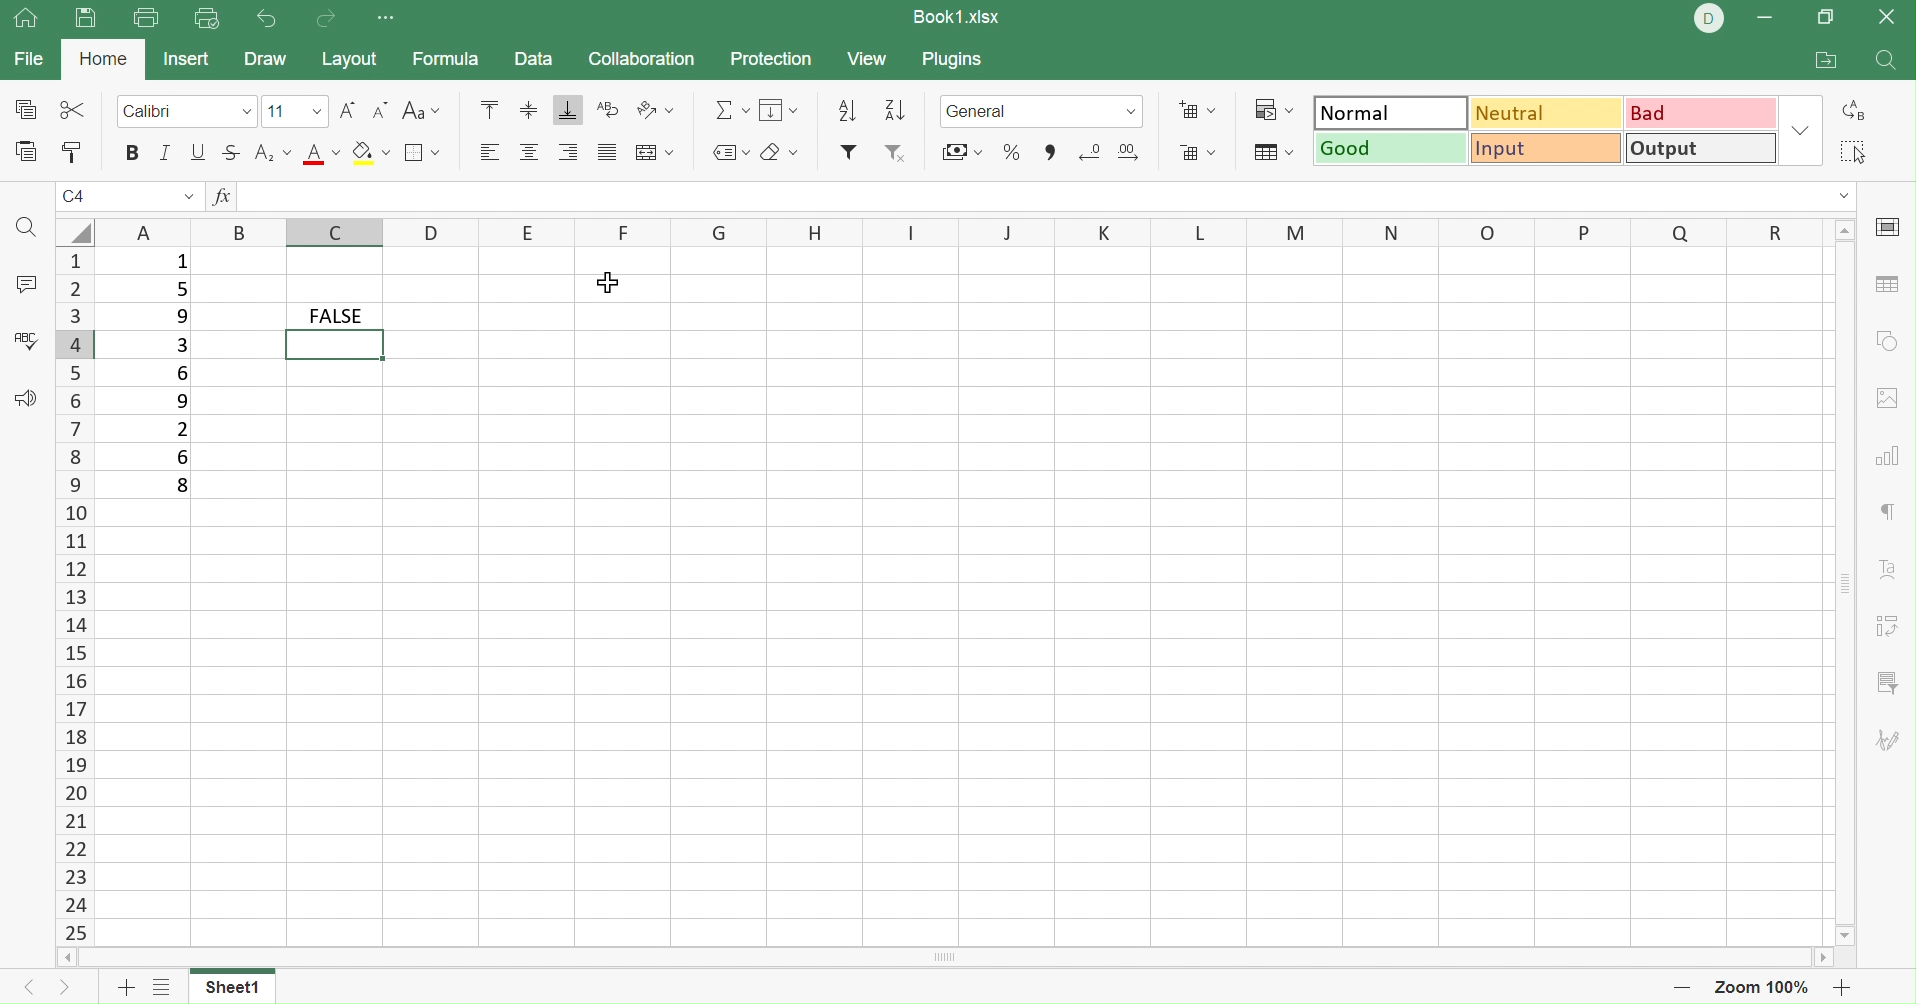  Describe the element at coordinates (66, 957) in the screenshot. I see `Scroll left` at that location.